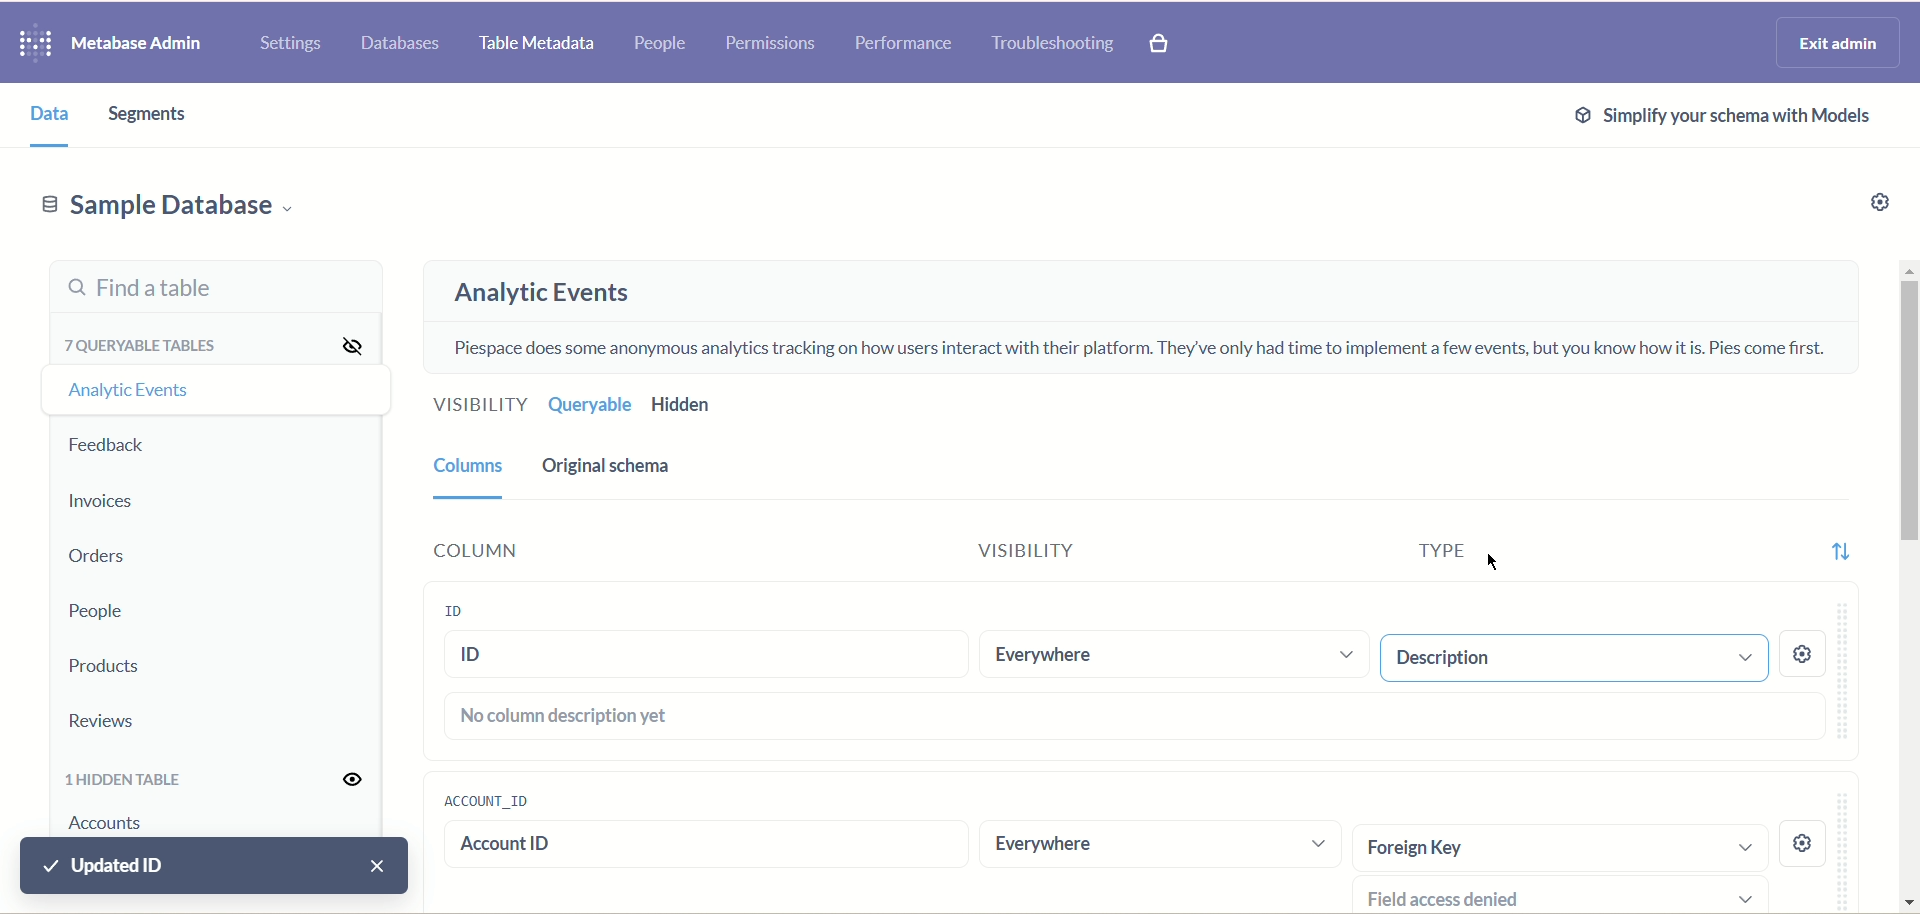 The image size is (1920, 914). Describe the element at coordinates (290, 45) in the screenshot. I see `settings` at that location.